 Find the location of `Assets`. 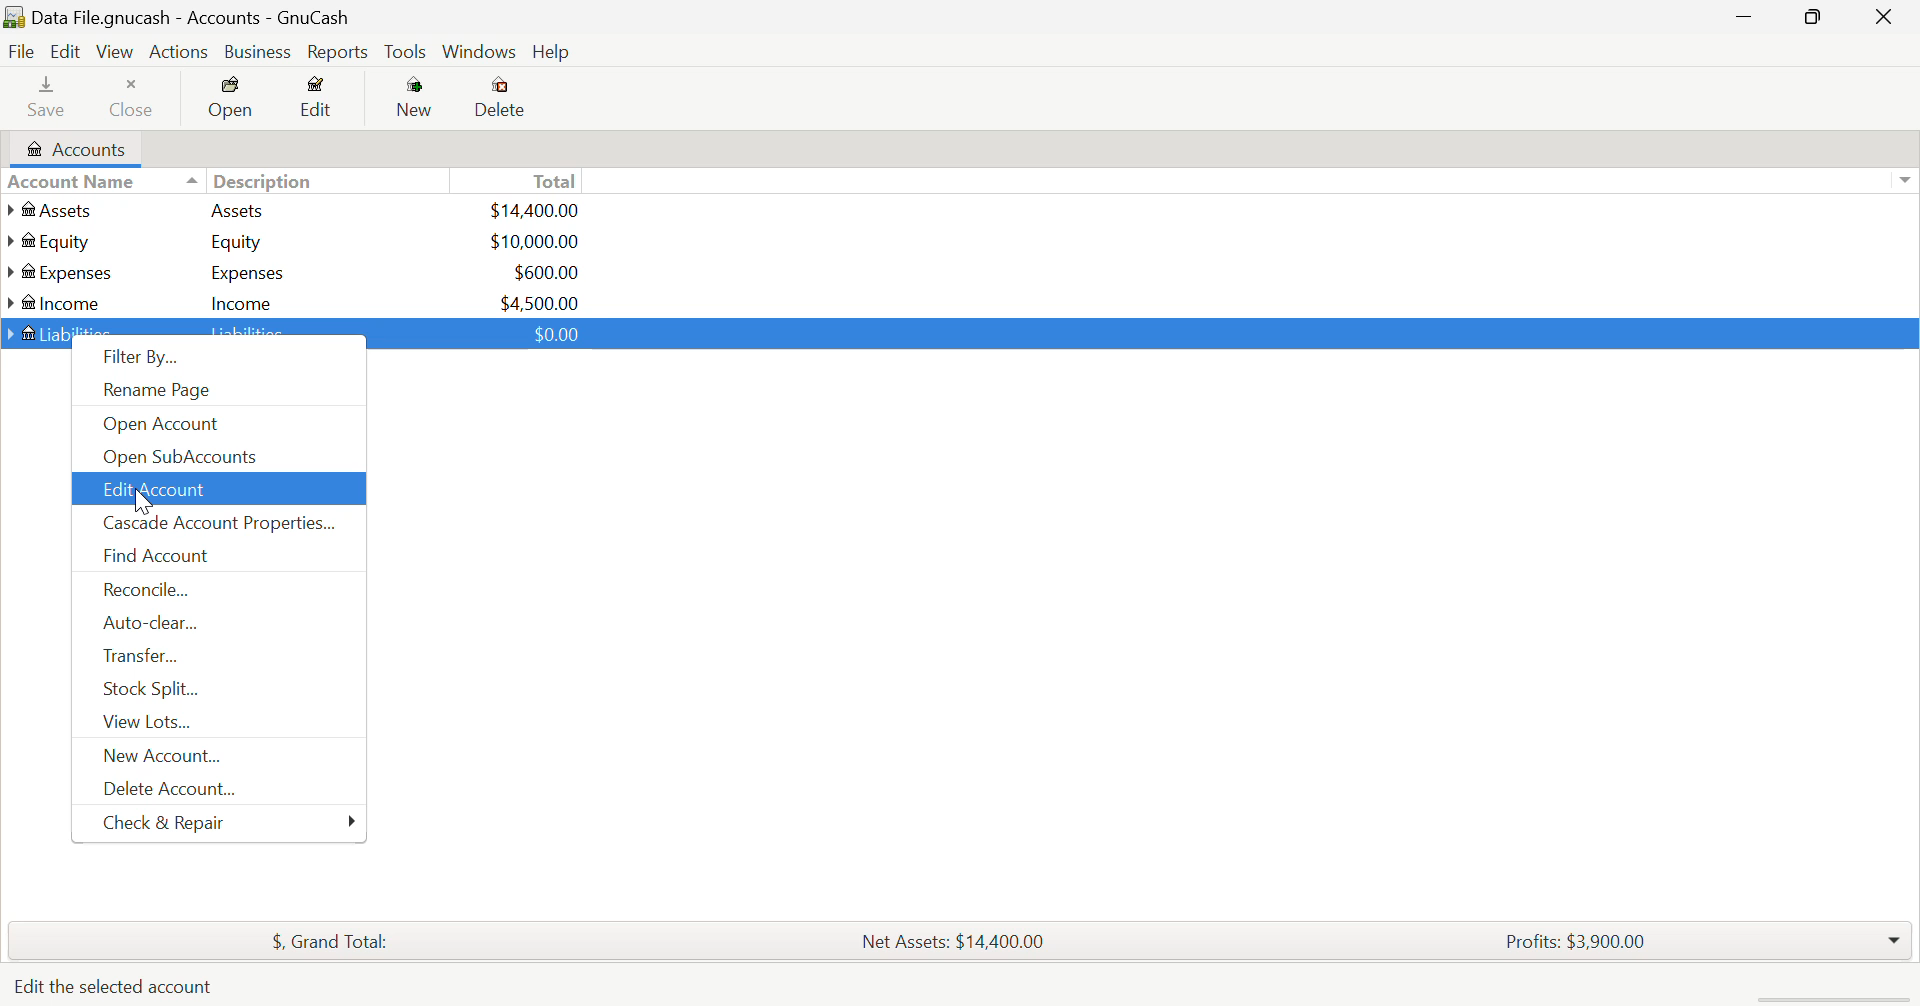

Assets is located at coordinates (238, 209).